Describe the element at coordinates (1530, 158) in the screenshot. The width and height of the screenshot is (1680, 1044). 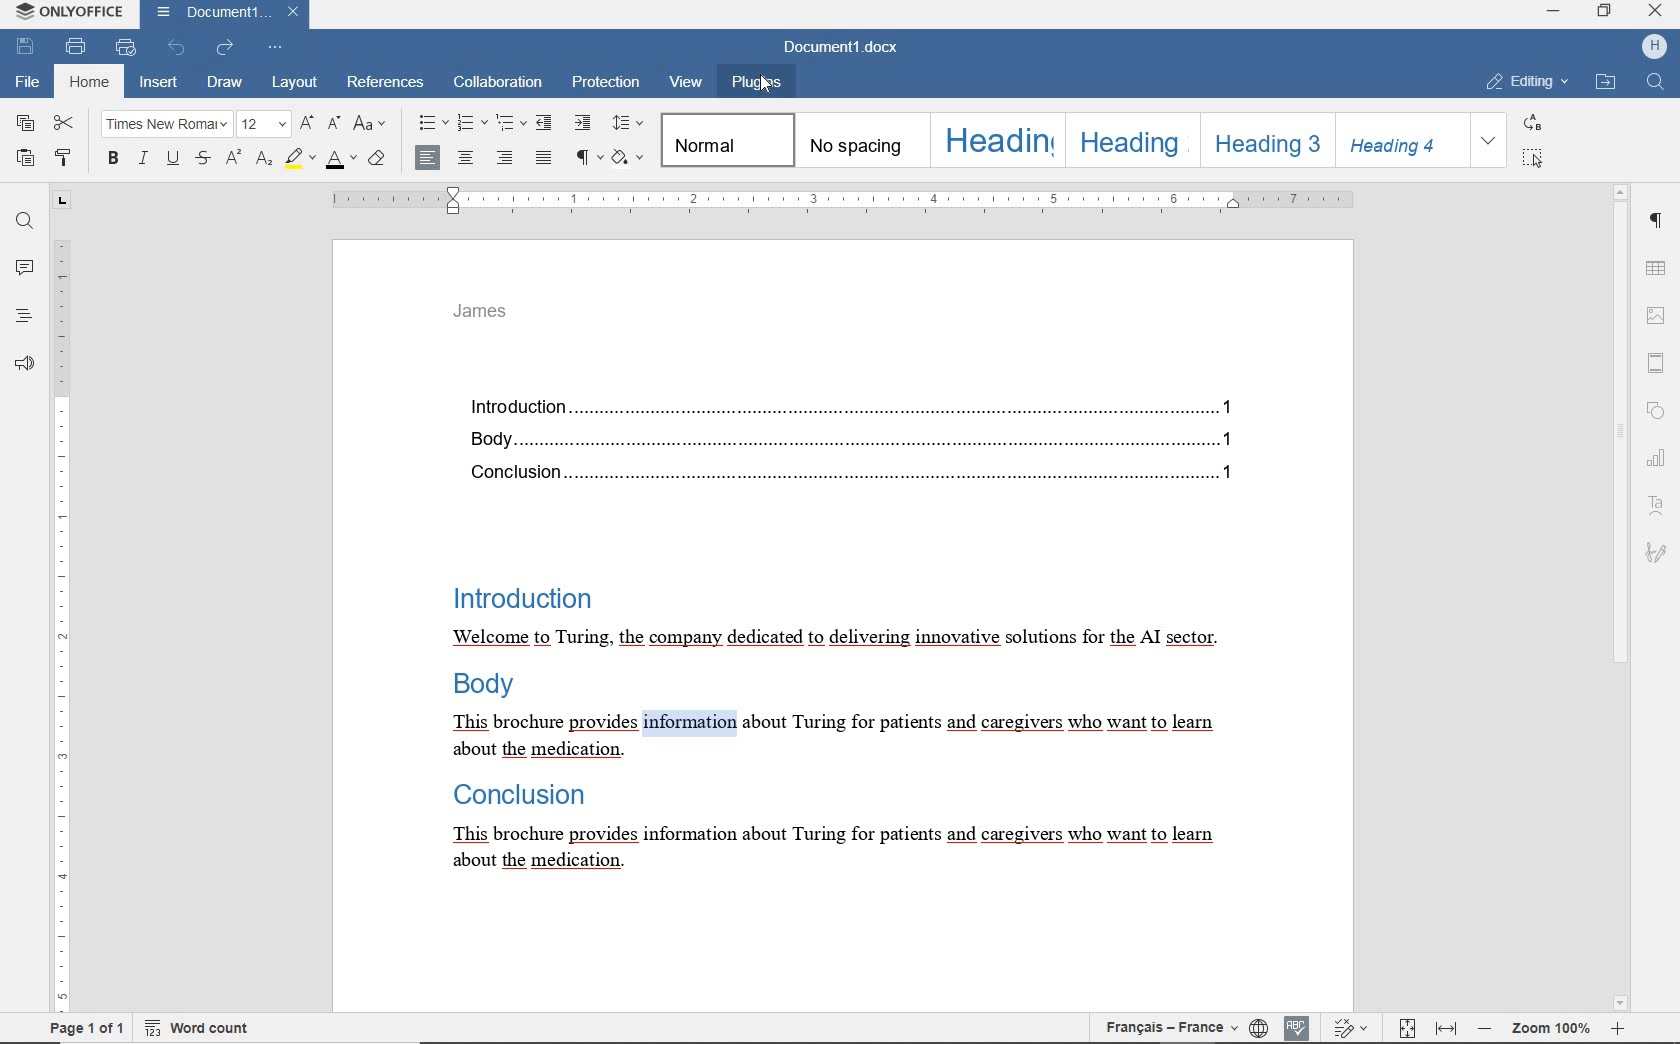
I see `SELECT ALL` at that location.